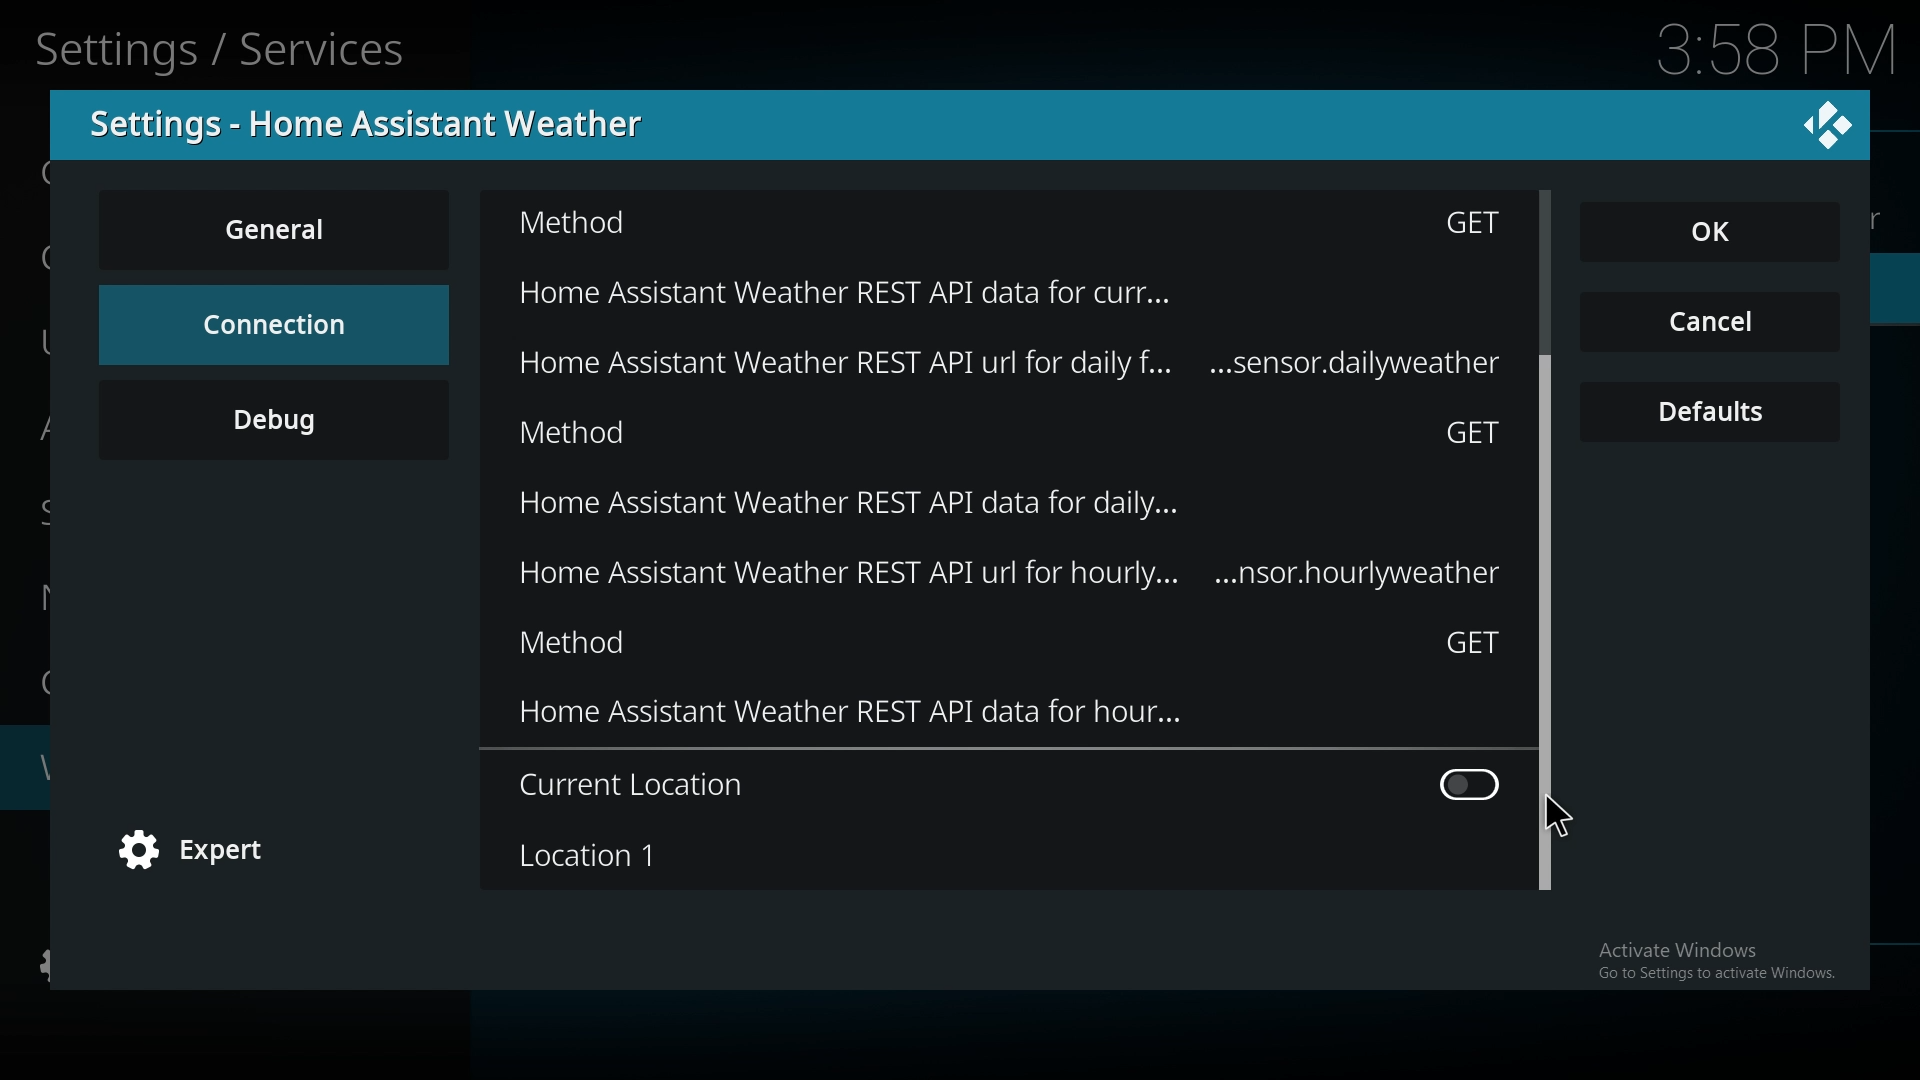  I want to click on method, so click(1014, 437).